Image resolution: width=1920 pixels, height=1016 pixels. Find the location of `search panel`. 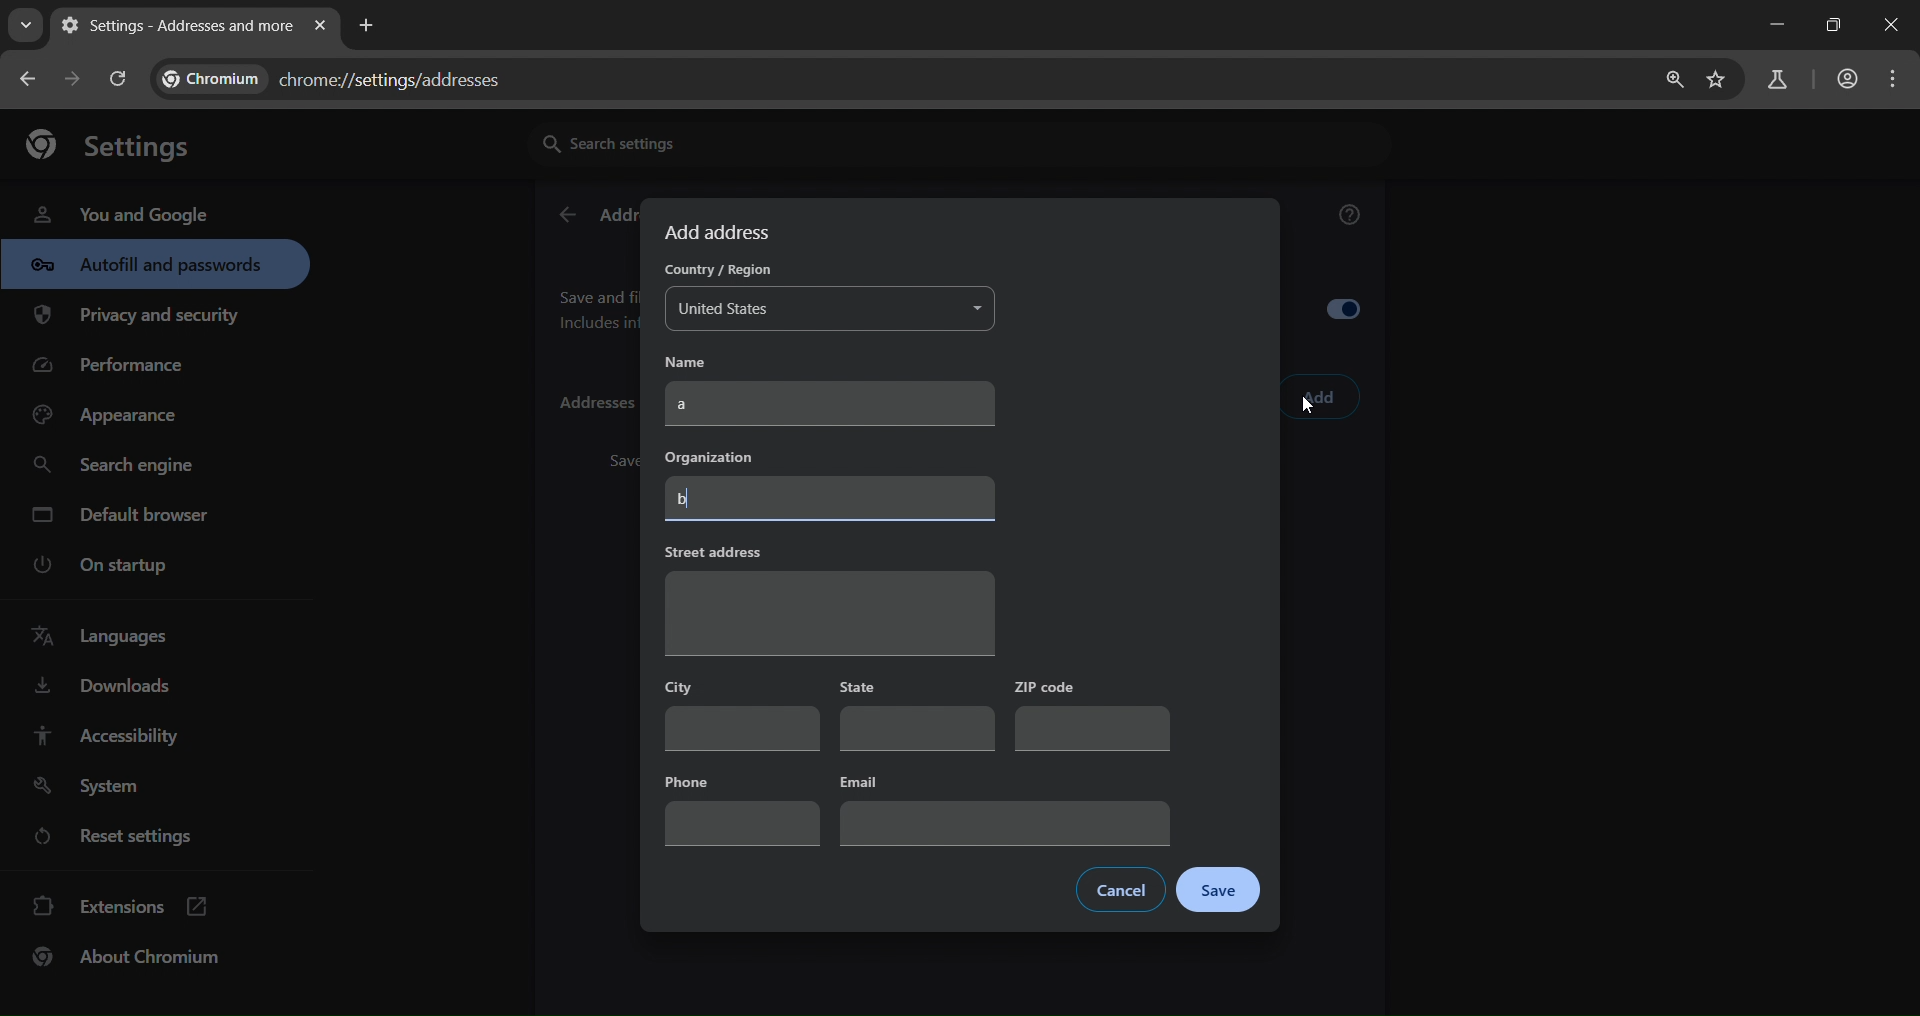

search panel is located at coordinates (1775, 81).